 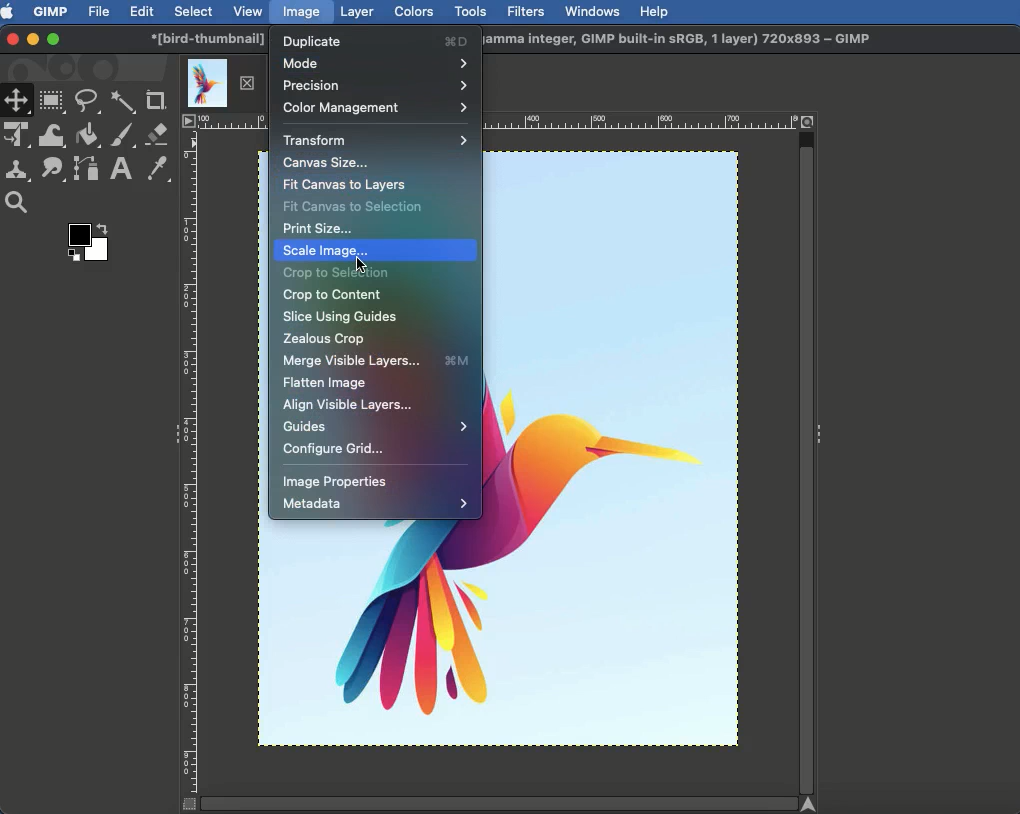 I want to click on Close, so click(x=11, y=40).